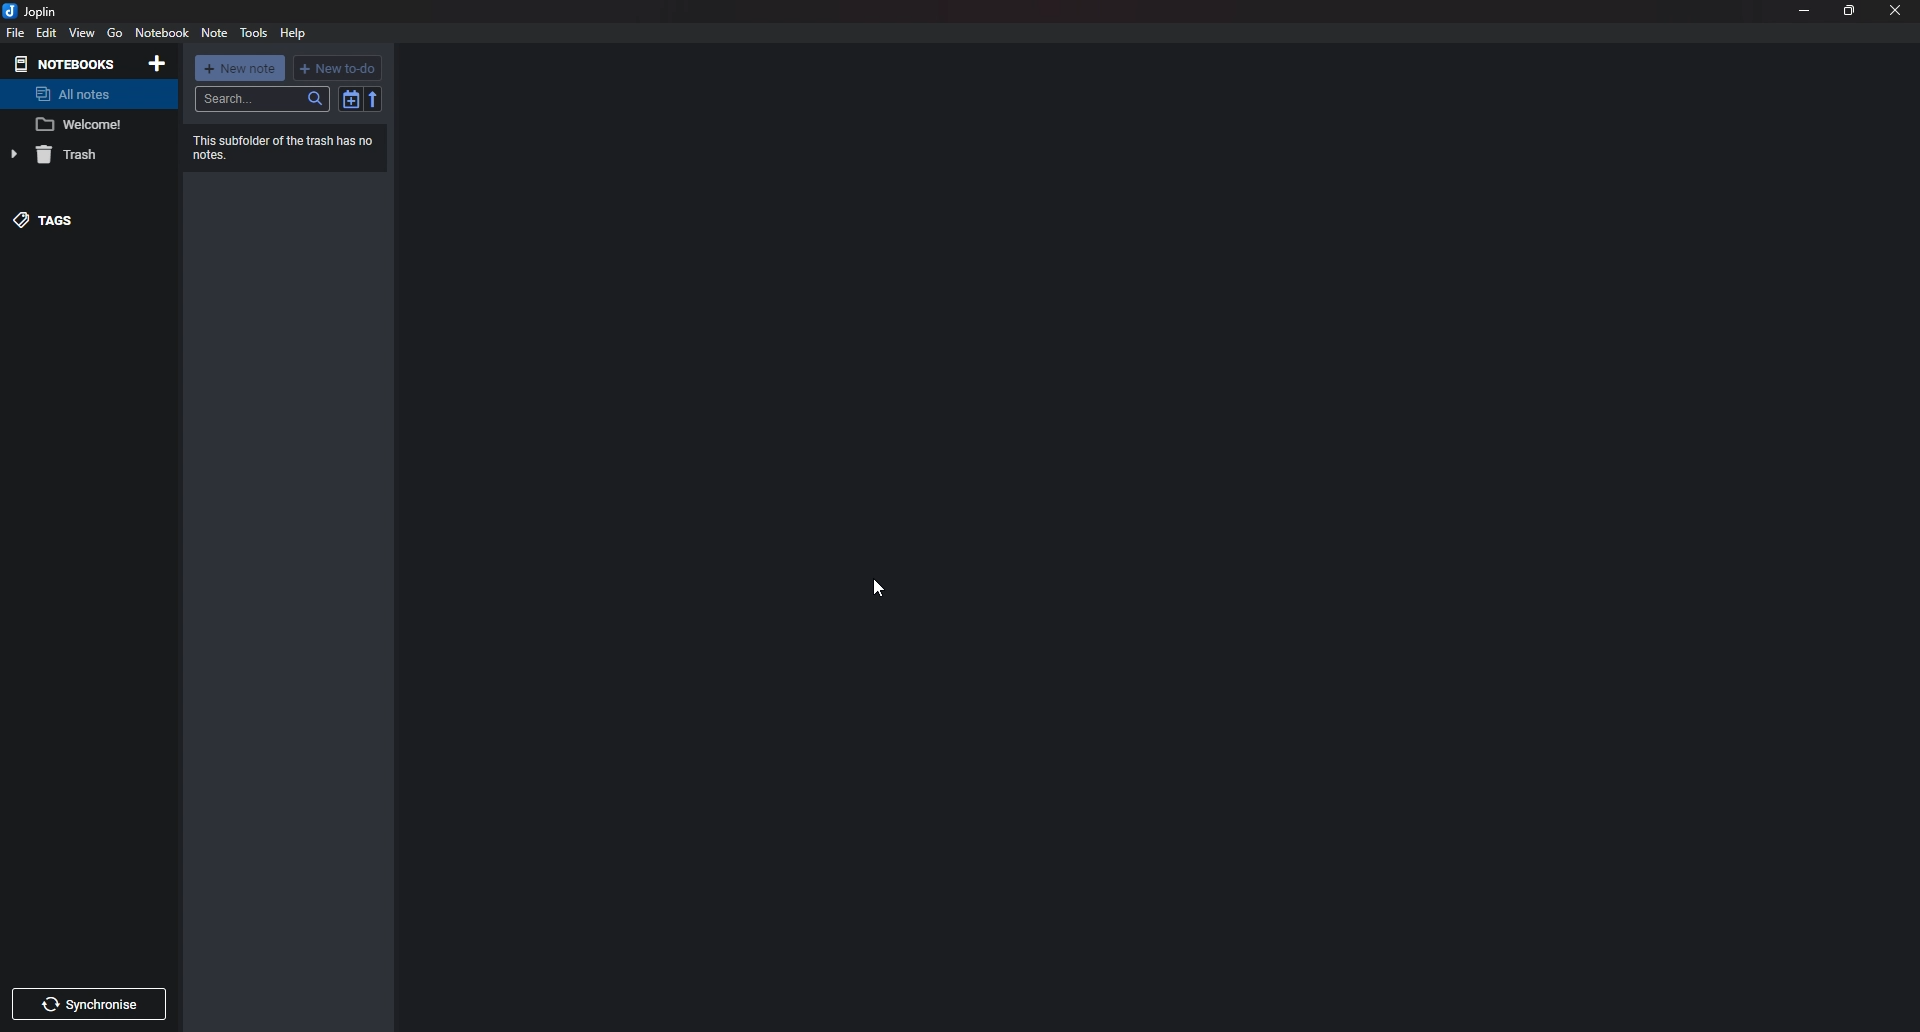 This screenshot has height=1032, width=1920. Describe the element at coordinates (115, 35) in the screenshot. I see `go` at that location.